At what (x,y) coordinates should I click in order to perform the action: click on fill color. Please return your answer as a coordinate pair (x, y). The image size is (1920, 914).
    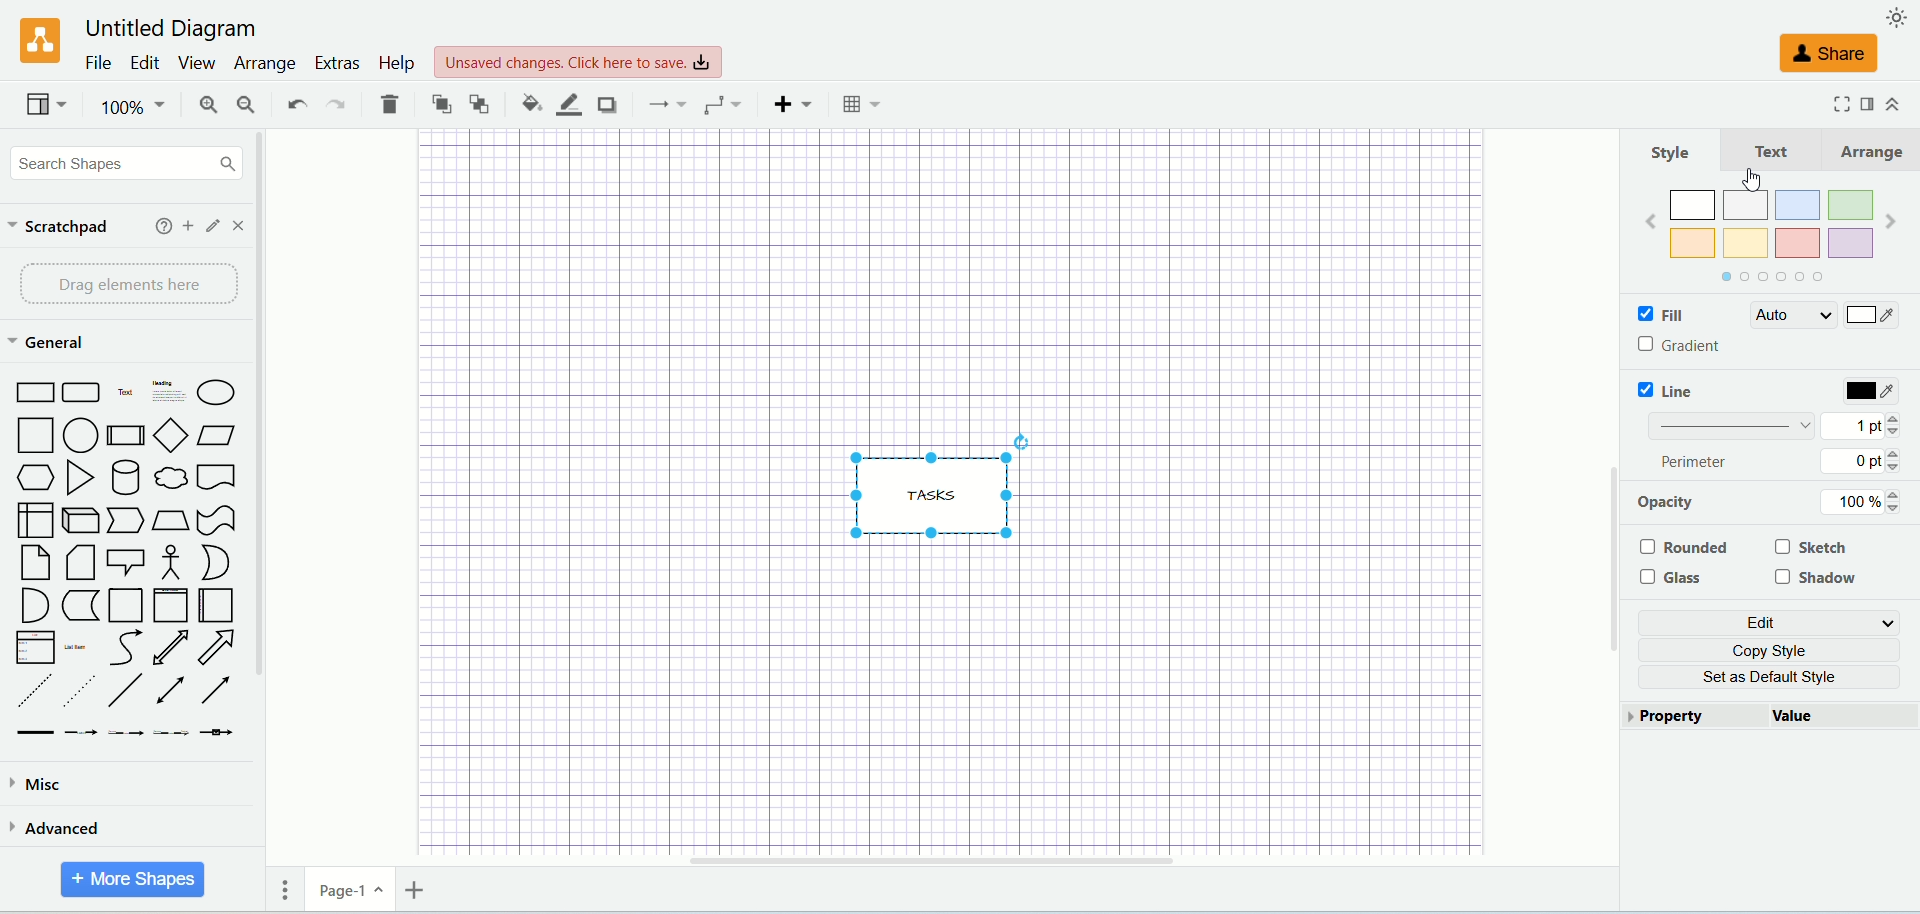
    Looking at the image, I should click on (522, 103).